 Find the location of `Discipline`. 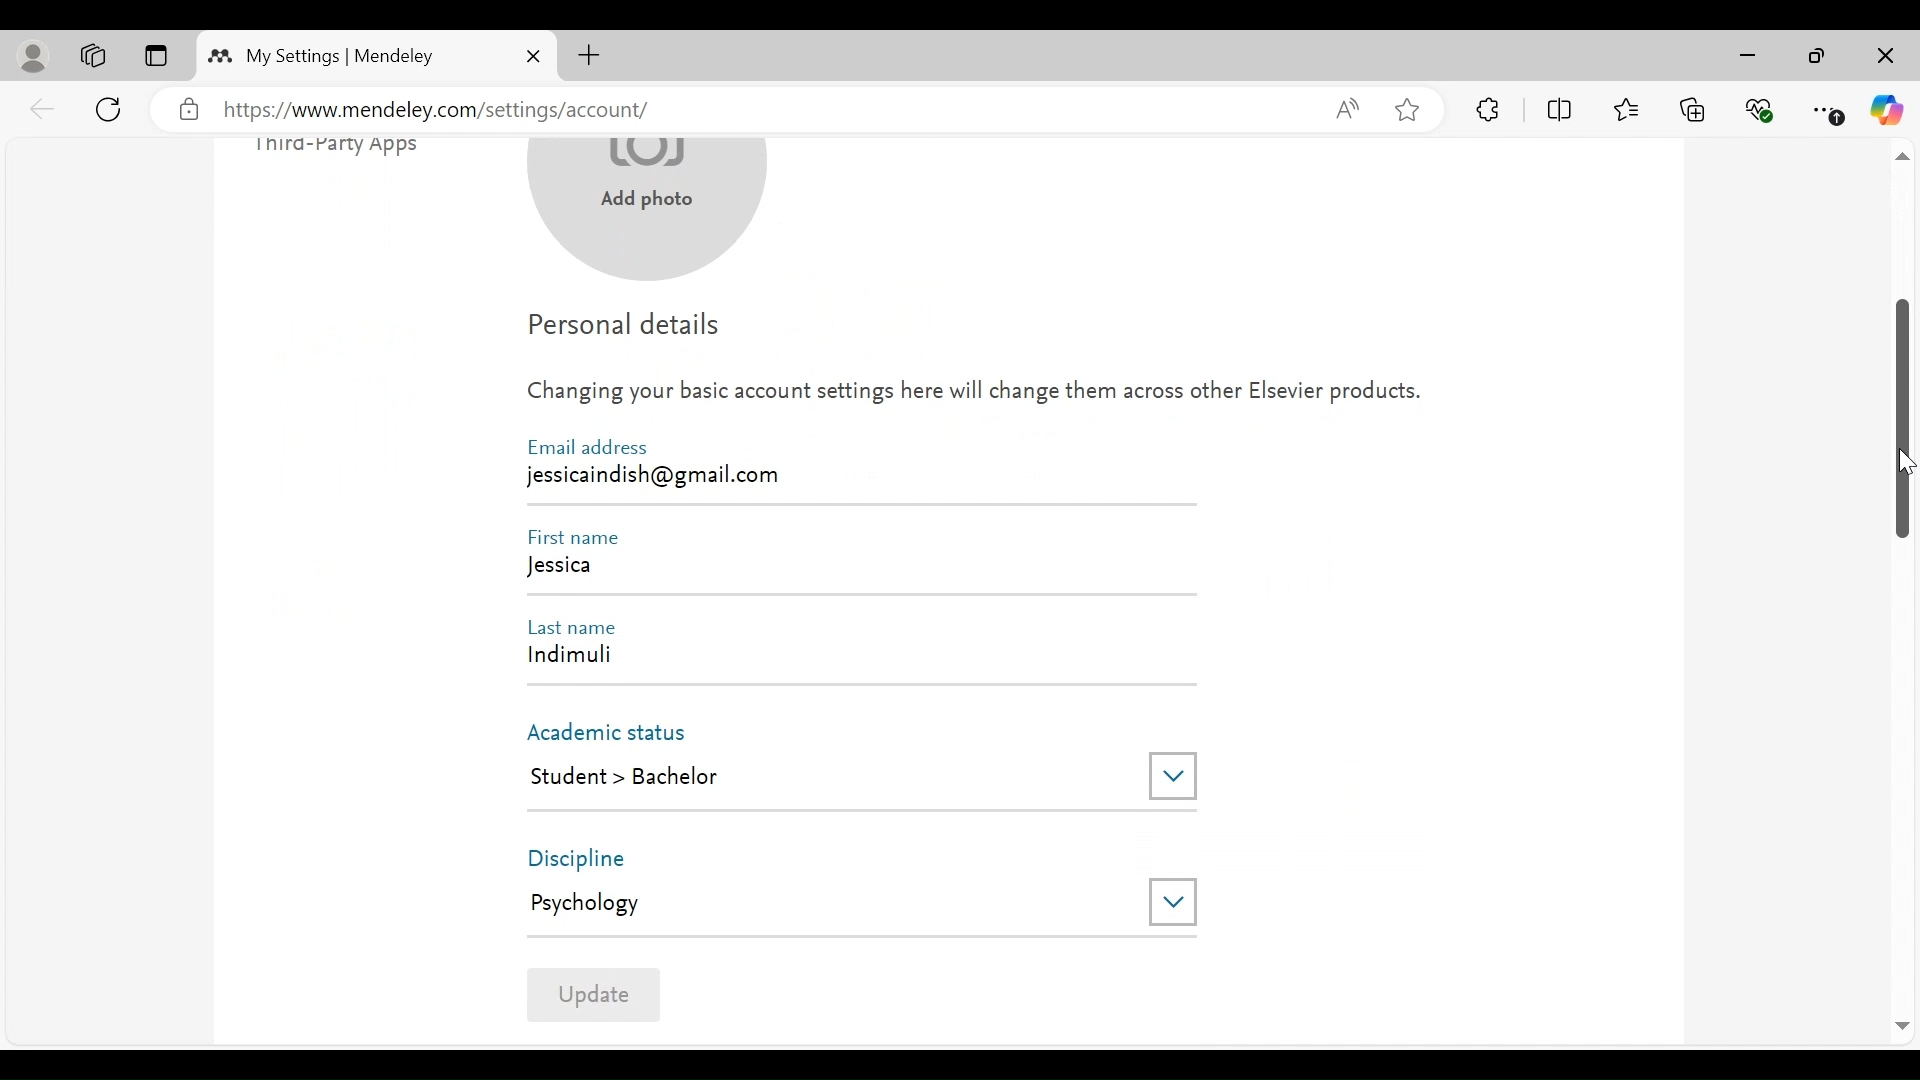

Discipline is located at coordinates (595, 858).